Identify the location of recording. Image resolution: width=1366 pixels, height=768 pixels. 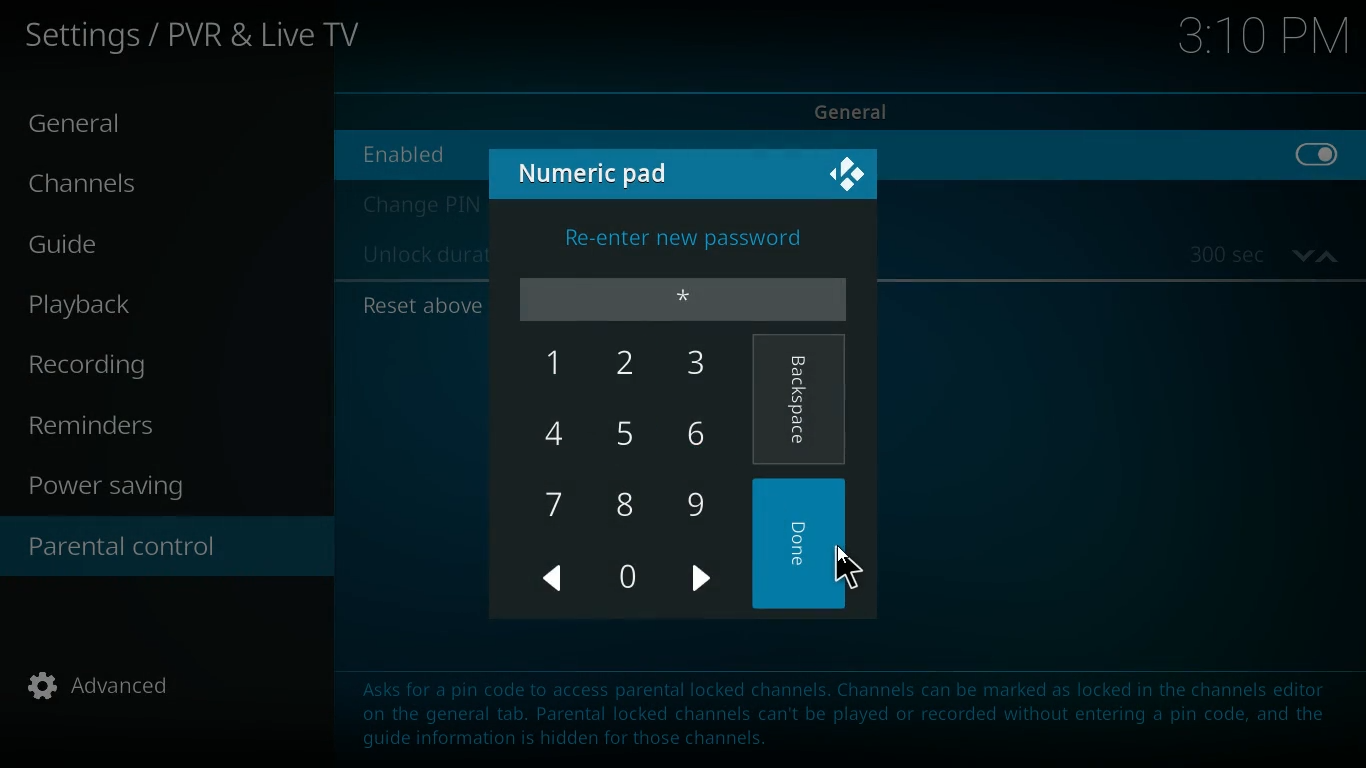
(117, 366).